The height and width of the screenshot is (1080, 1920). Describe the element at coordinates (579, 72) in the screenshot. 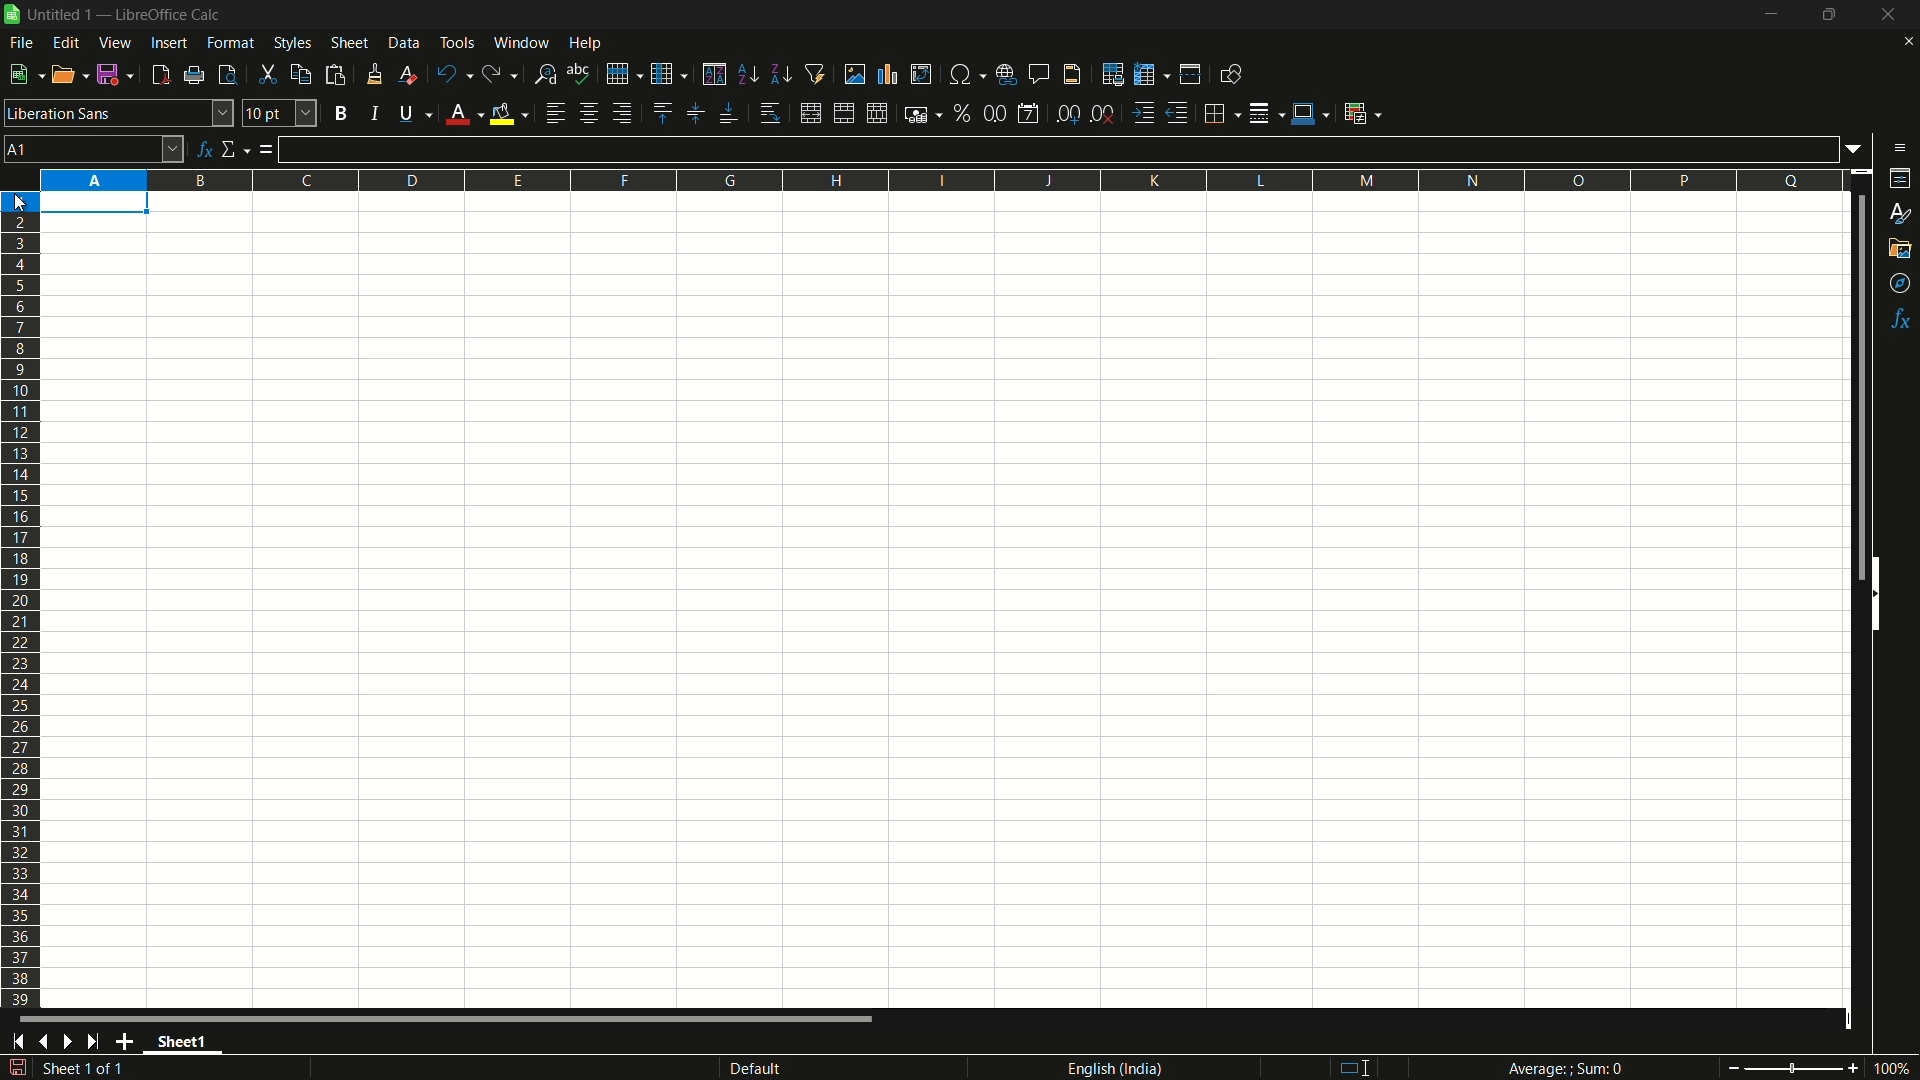

I see `spelling` at that location.